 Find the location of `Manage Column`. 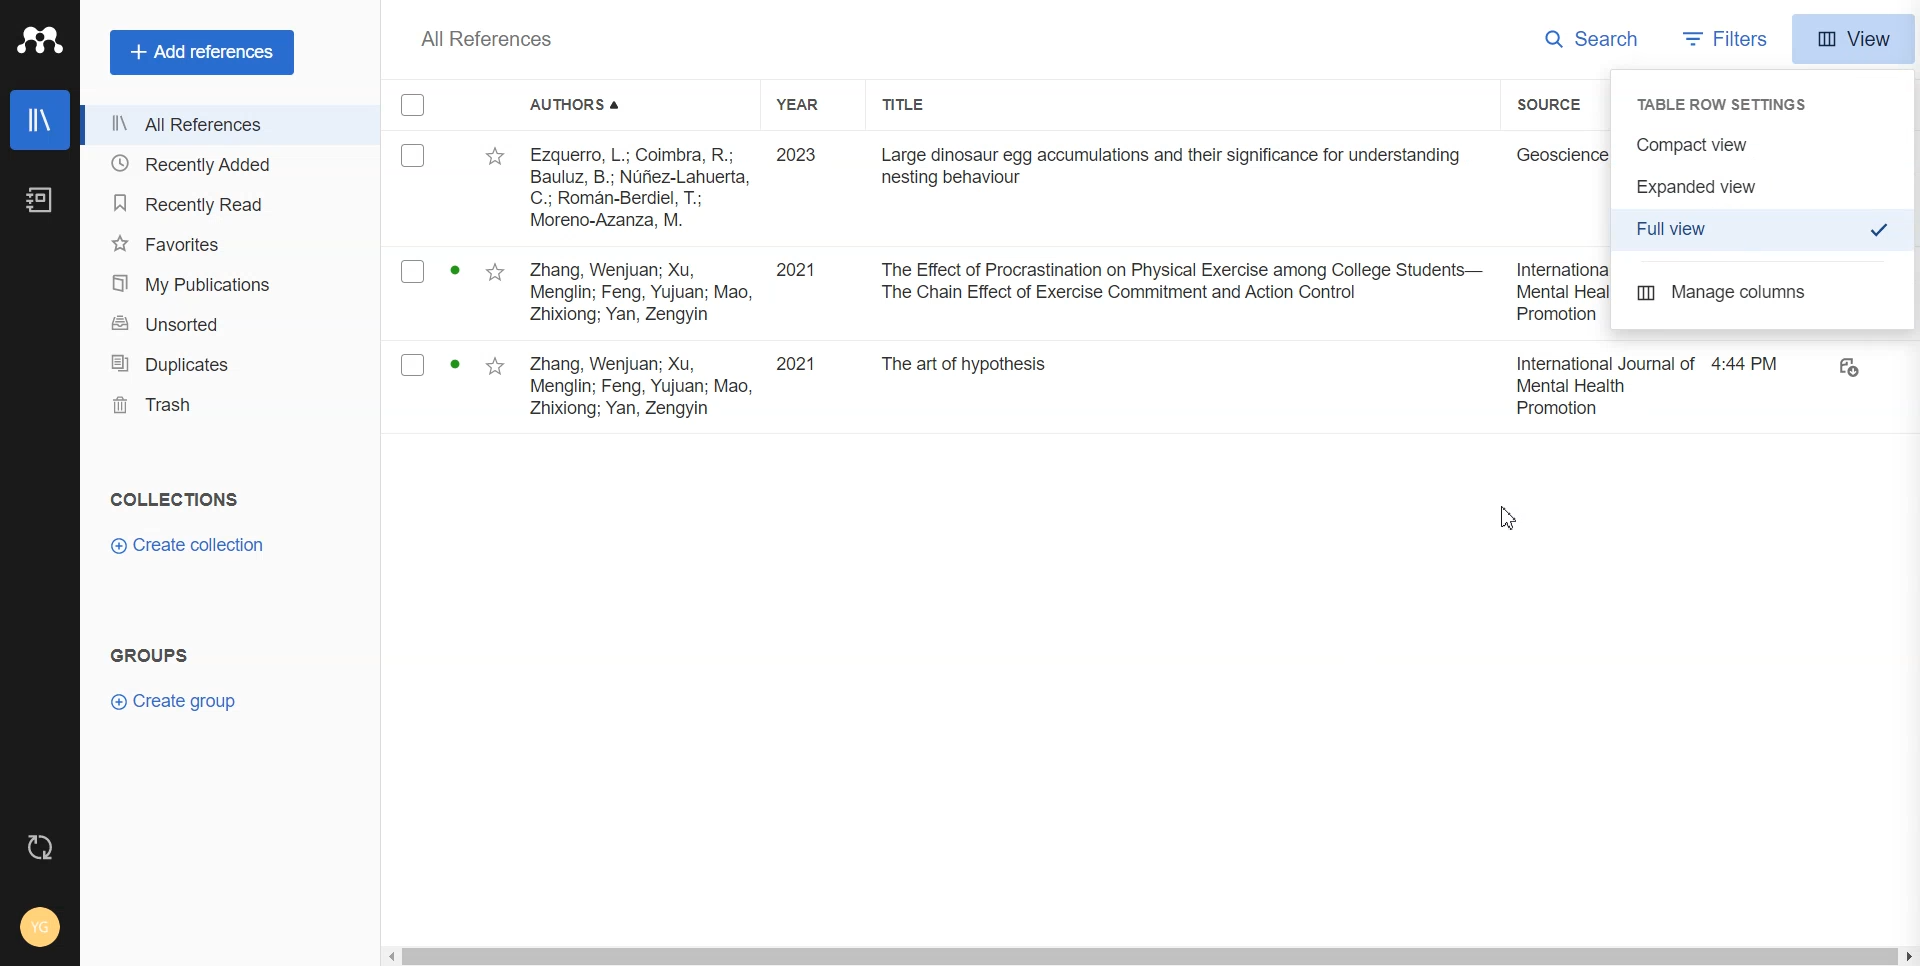

Manage Column is located at coordinates (1764, 293).